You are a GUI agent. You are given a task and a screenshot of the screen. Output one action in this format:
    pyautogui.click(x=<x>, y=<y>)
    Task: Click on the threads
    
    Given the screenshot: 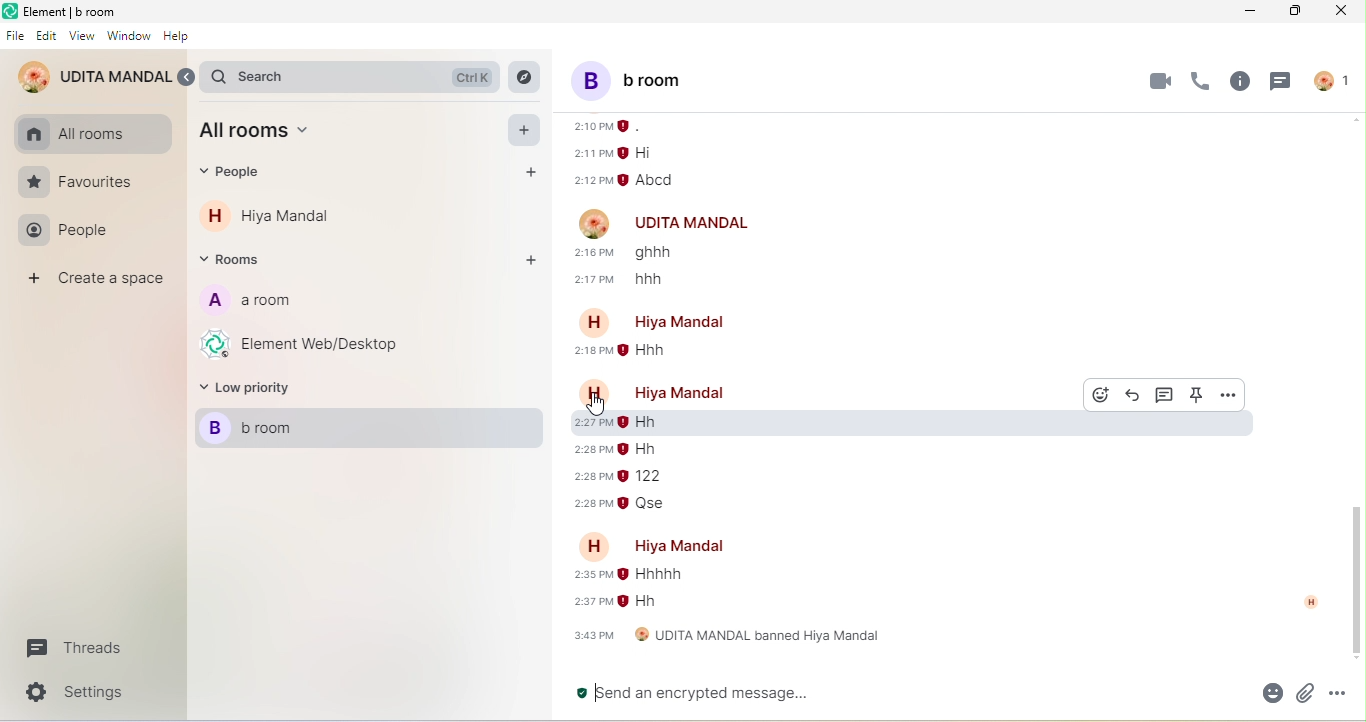 What is the action you would take?
    pyautogui.click(x=1279, y=80)
    